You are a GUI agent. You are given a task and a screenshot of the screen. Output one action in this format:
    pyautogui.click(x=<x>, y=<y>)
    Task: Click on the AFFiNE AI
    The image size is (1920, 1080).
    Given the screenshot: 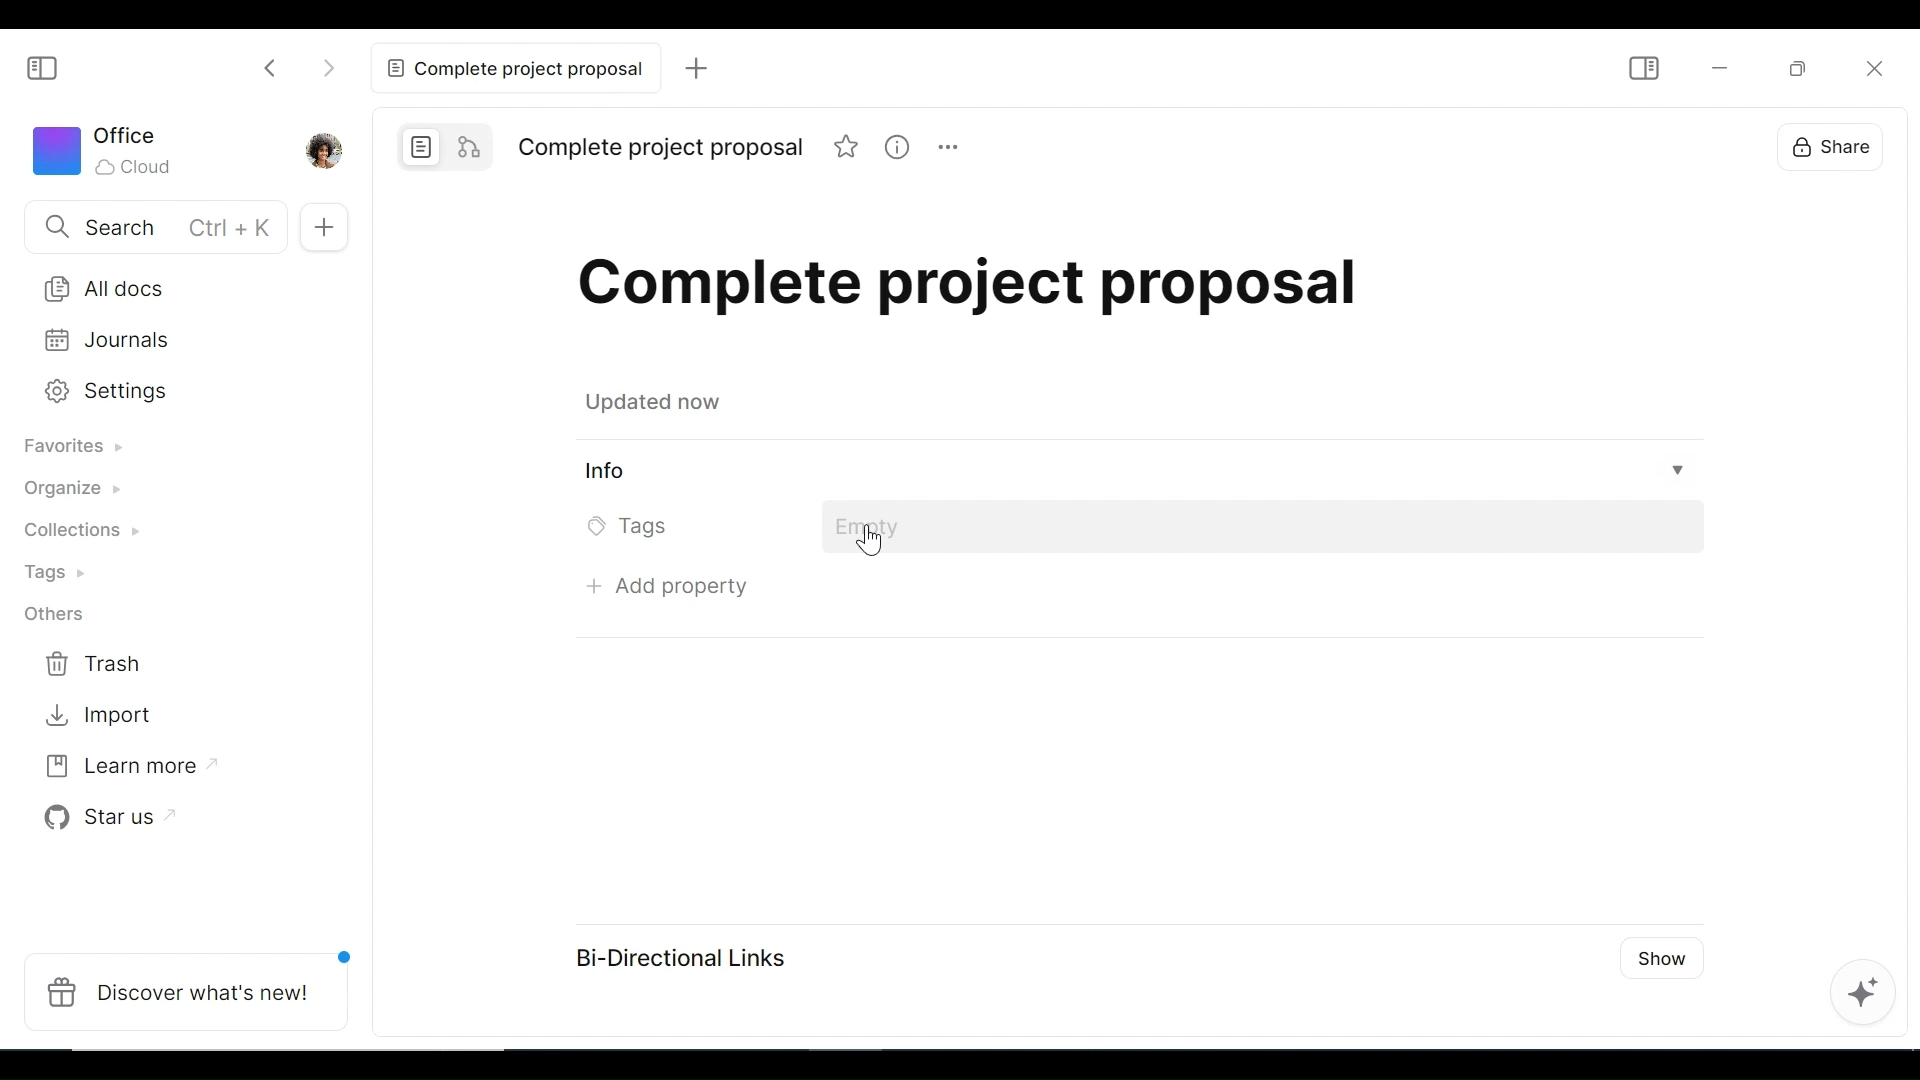 What is the action you would take?
    pyautogui.click(x=1869, y=993)
    